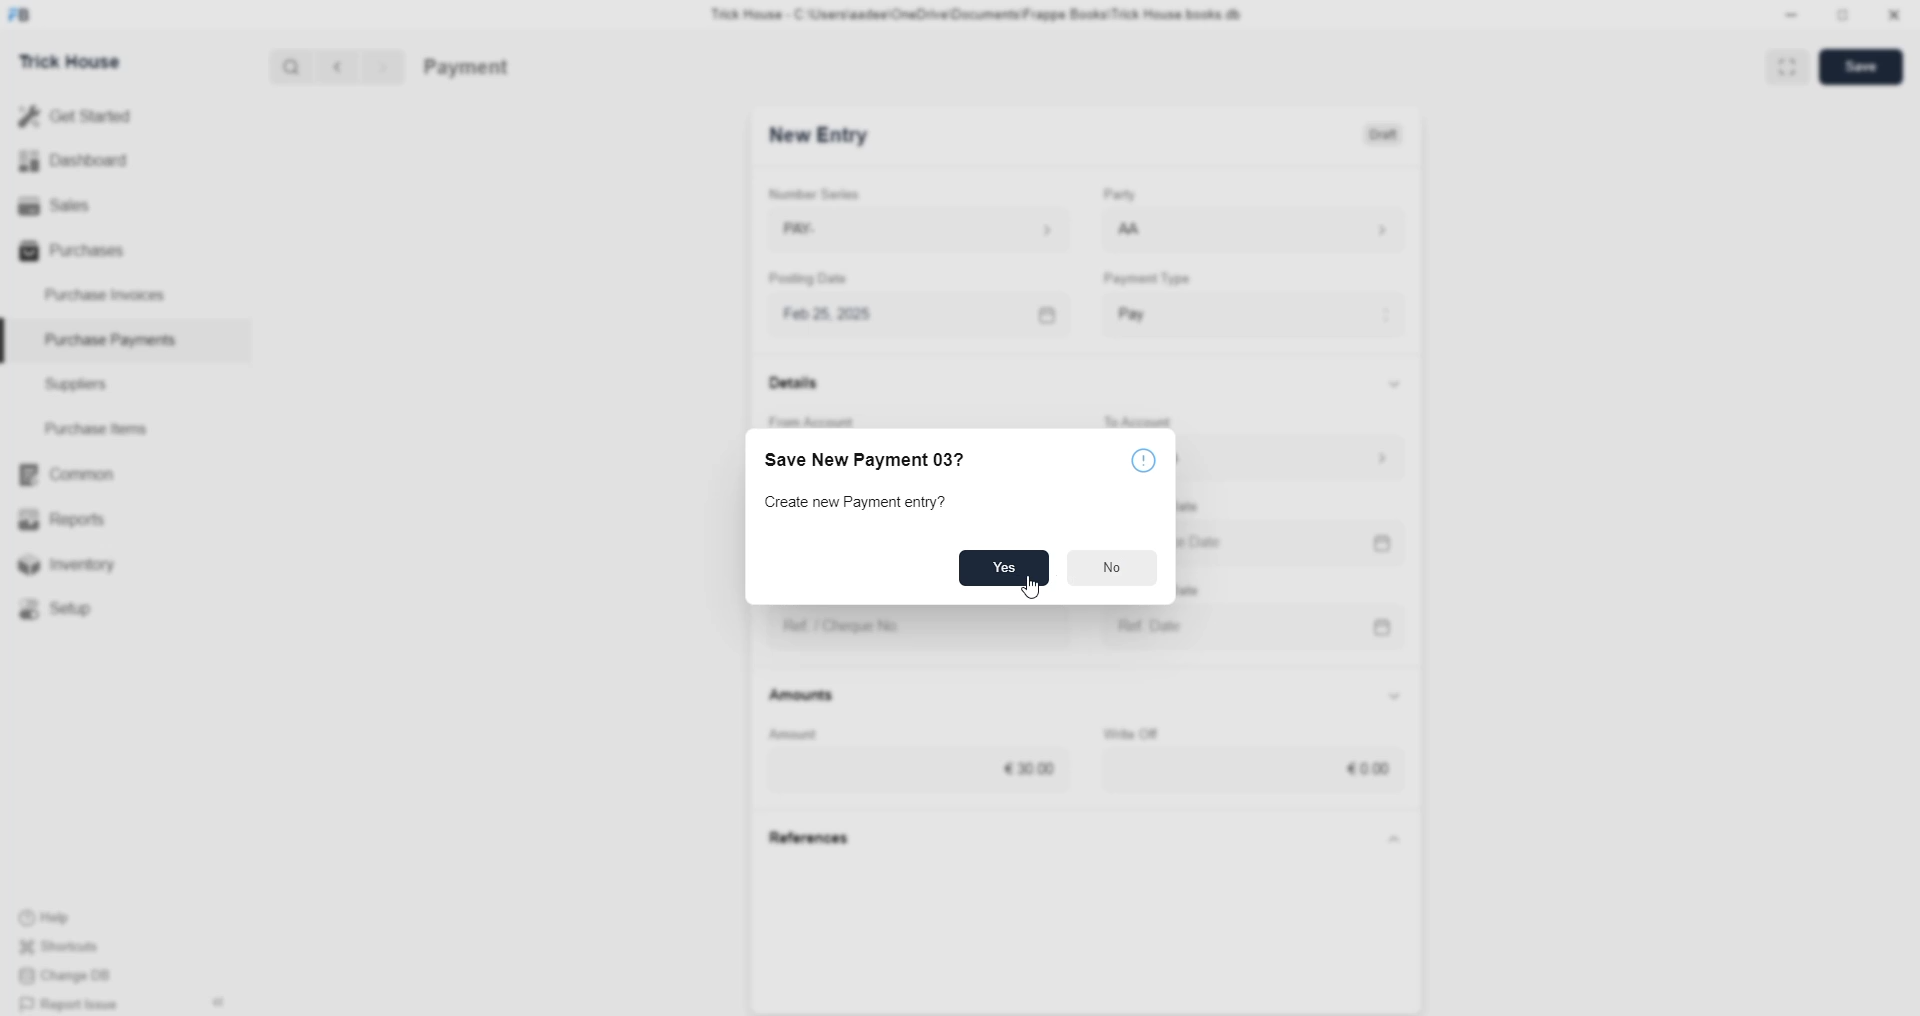 The image size is (1920, 1016). What do you see at coordinates (63, 60) in the screenshot?
I see `Trick House` at bounding box center [63, 60].